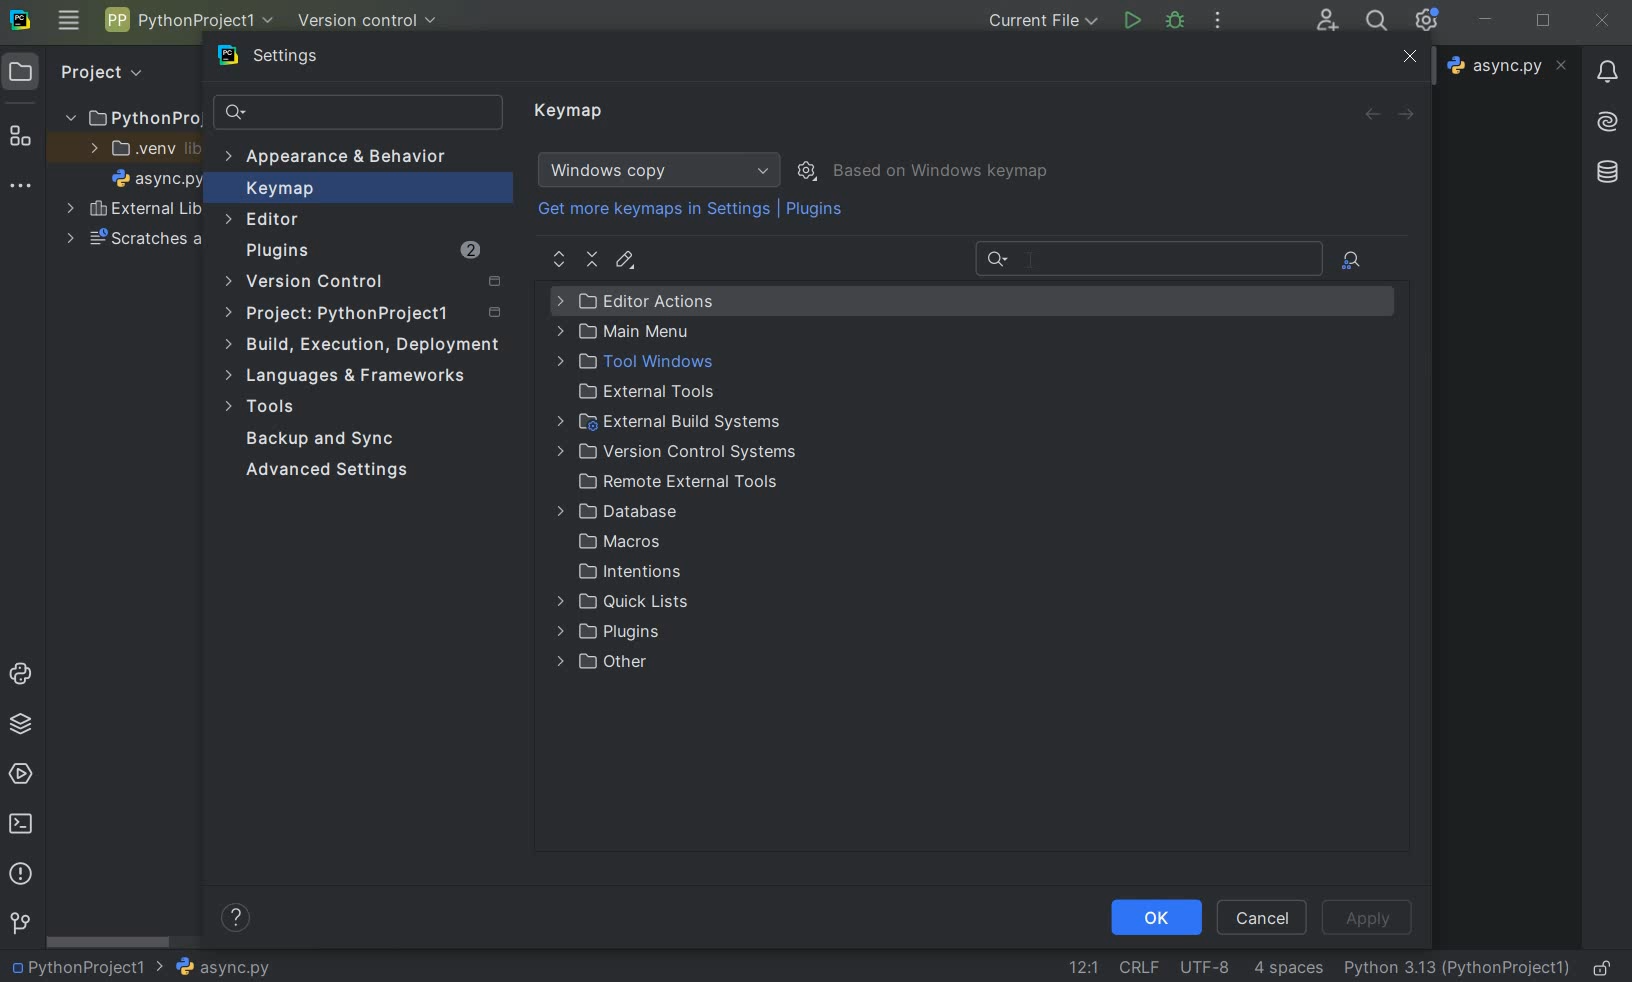  Describe the element at coordinates (1602, 21) in the screenshot. I see `close` at that location.